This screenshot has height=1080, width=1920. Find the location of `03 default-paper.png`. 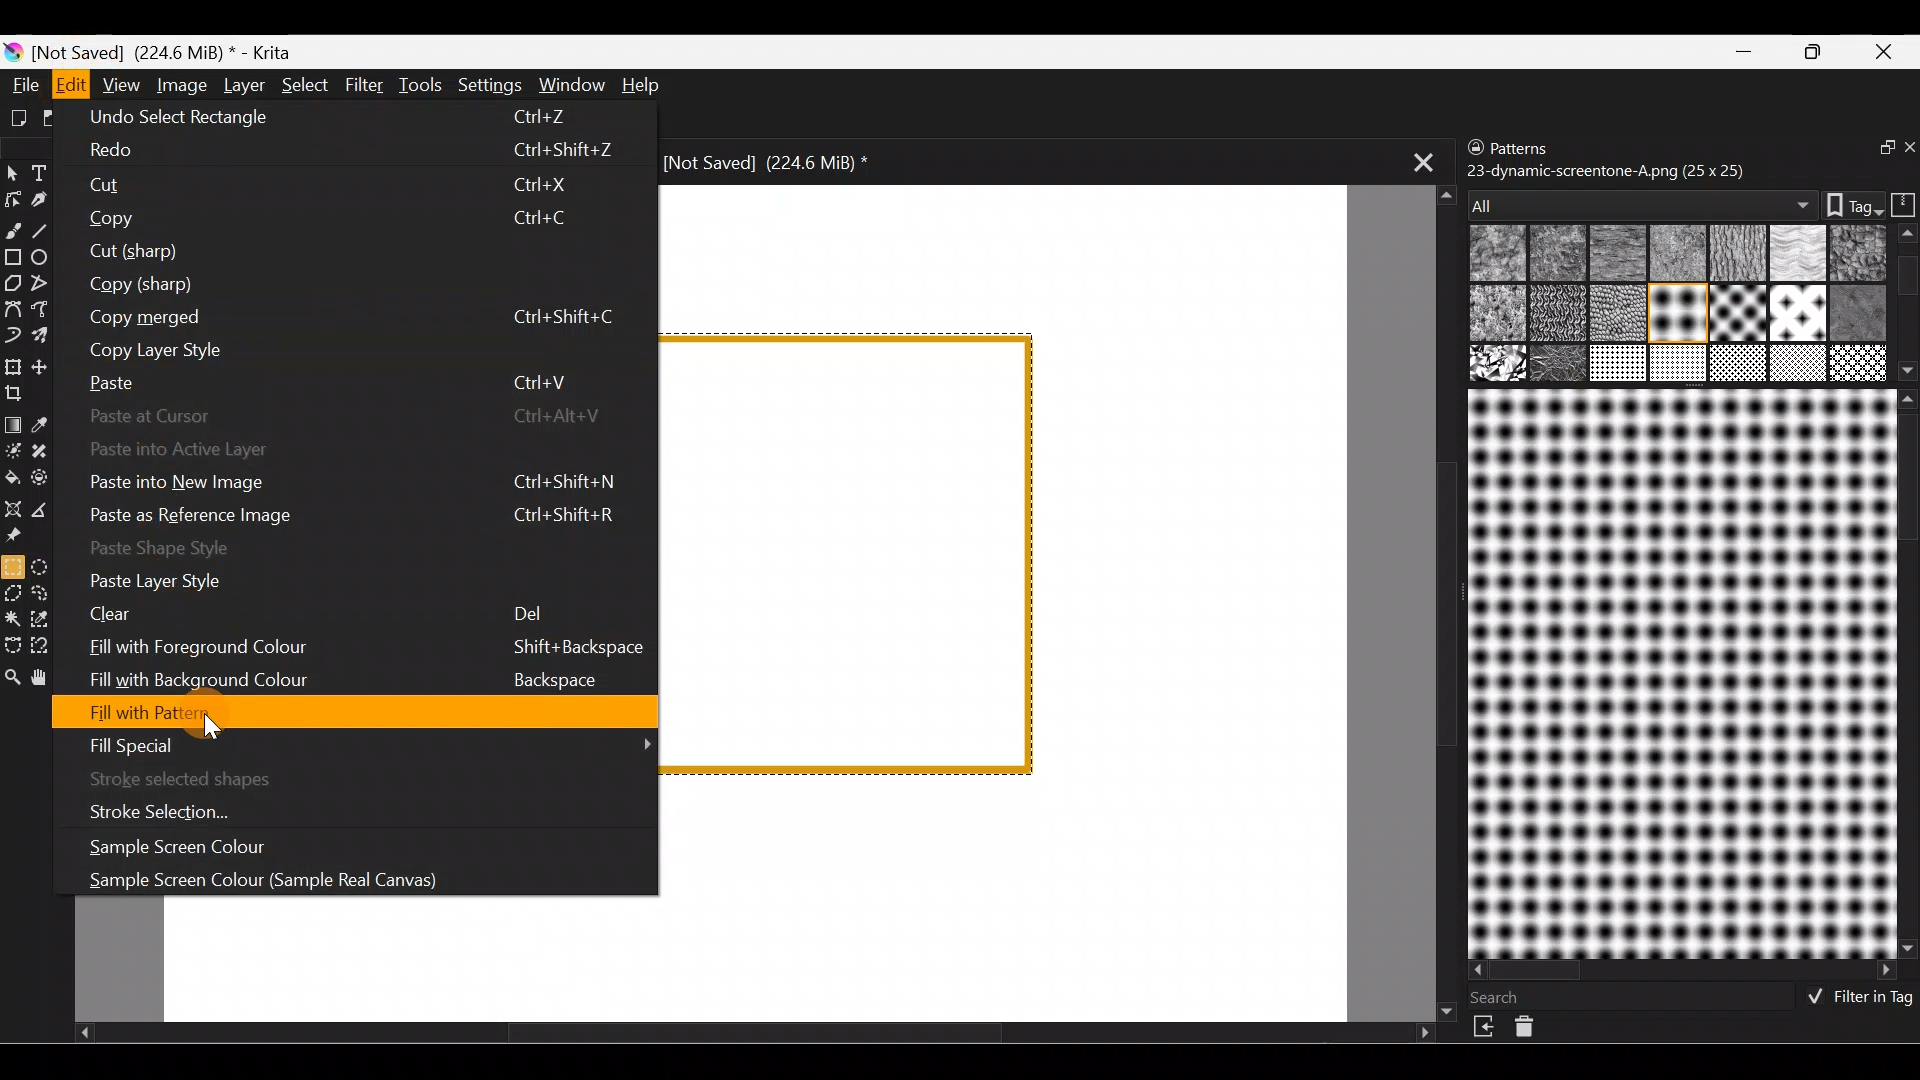

03 default-paper.png is located at coordinates (1674, 255).